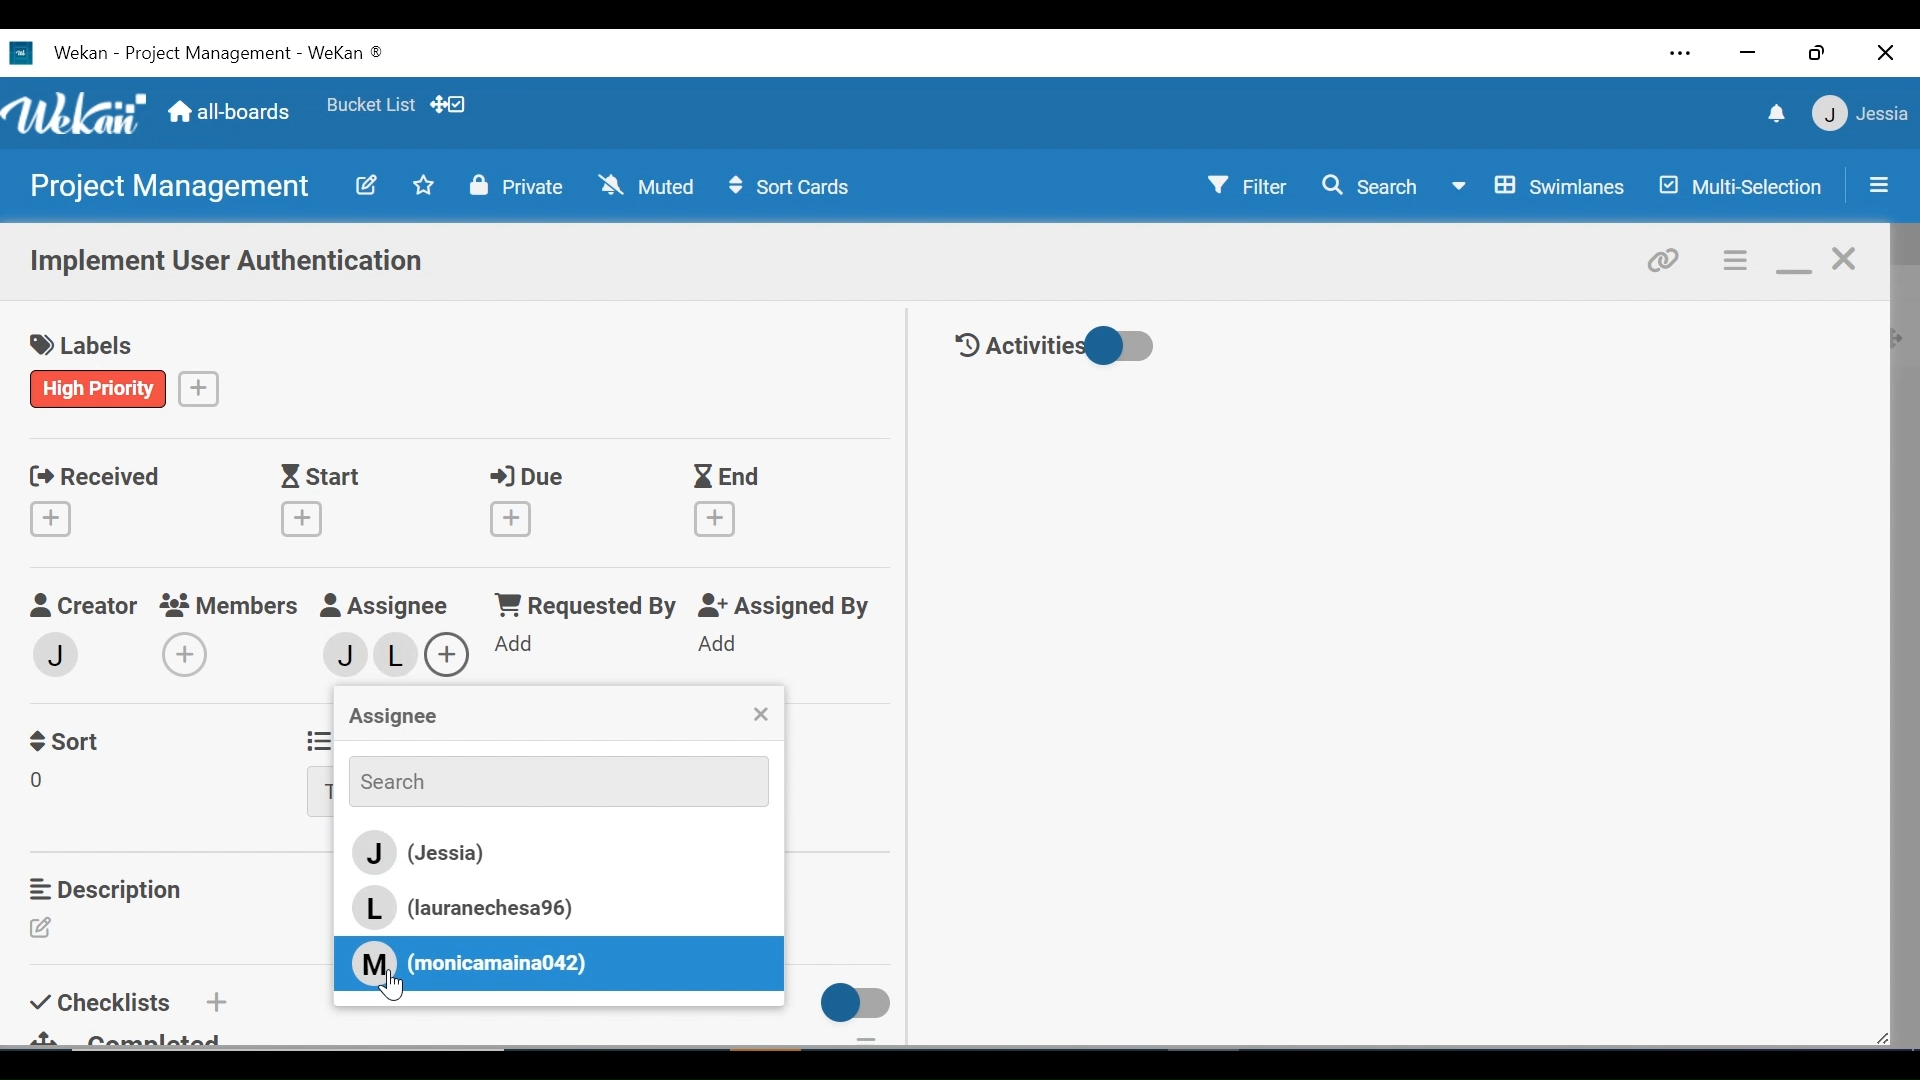 The height and width of the screenshot is (1080, 1920). I want to click on Search members, so click(547, 780).